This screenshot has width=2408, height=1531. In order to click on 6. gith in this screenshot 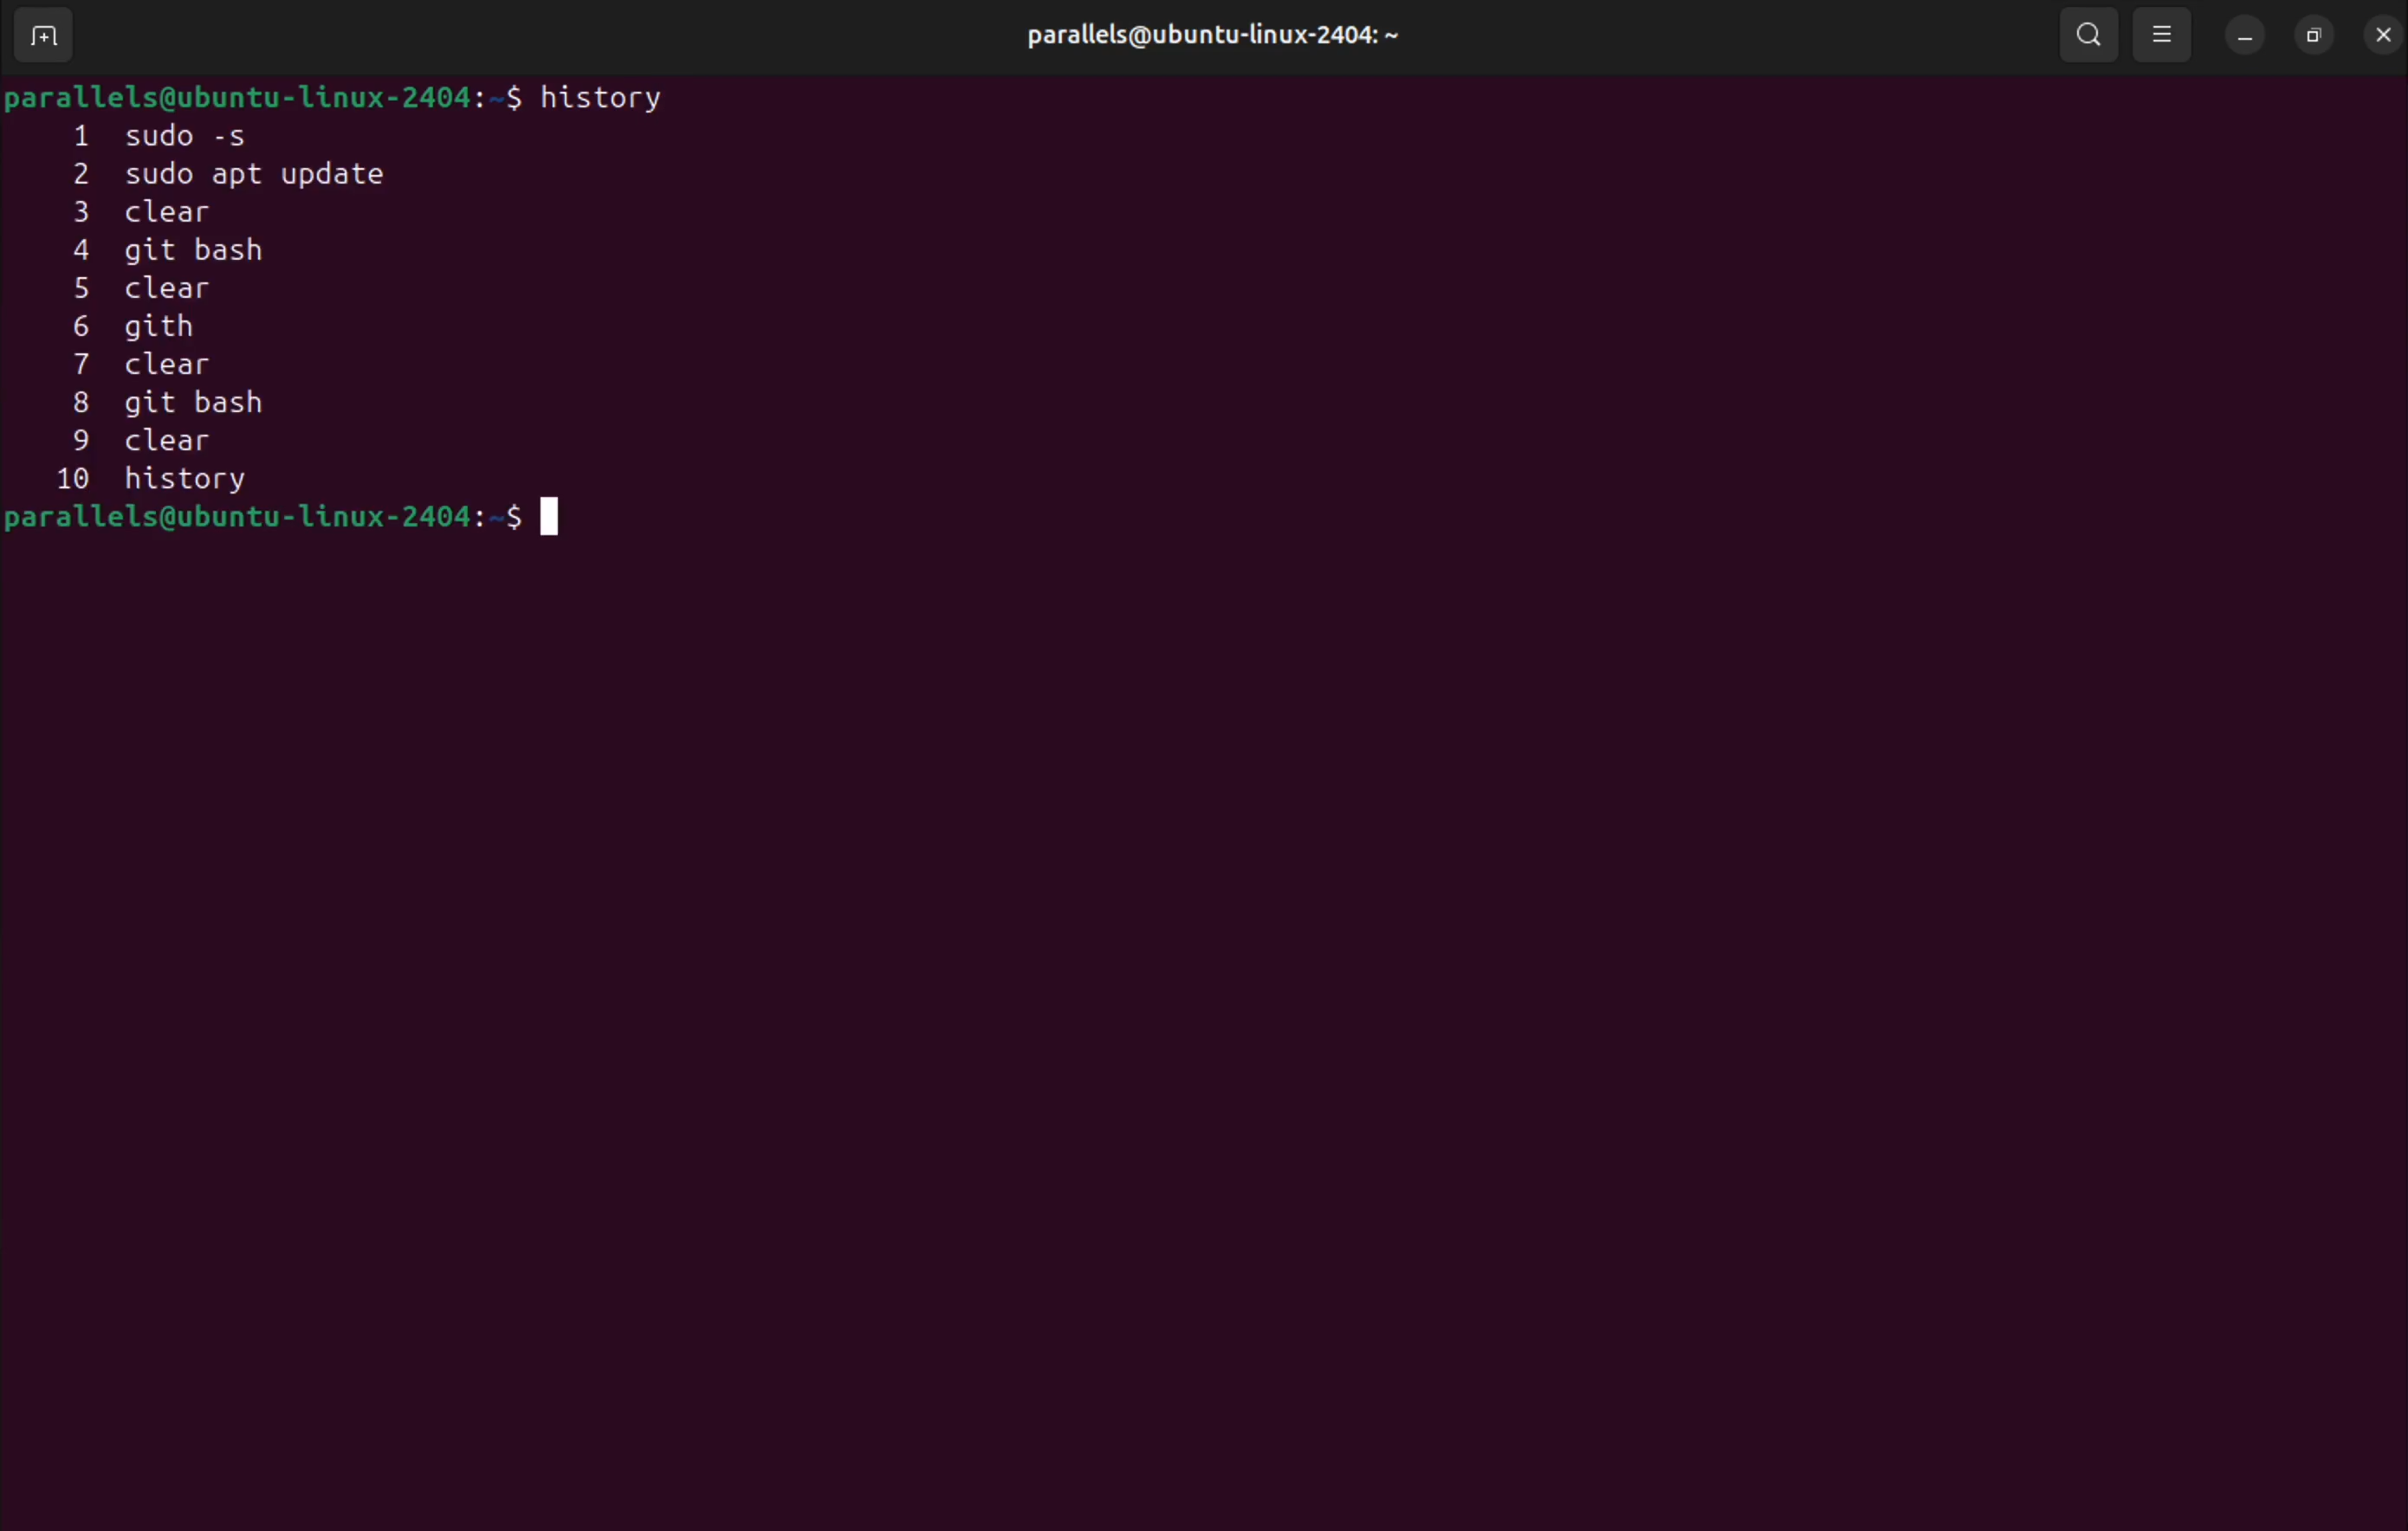, I will do `click(142, 326)`.